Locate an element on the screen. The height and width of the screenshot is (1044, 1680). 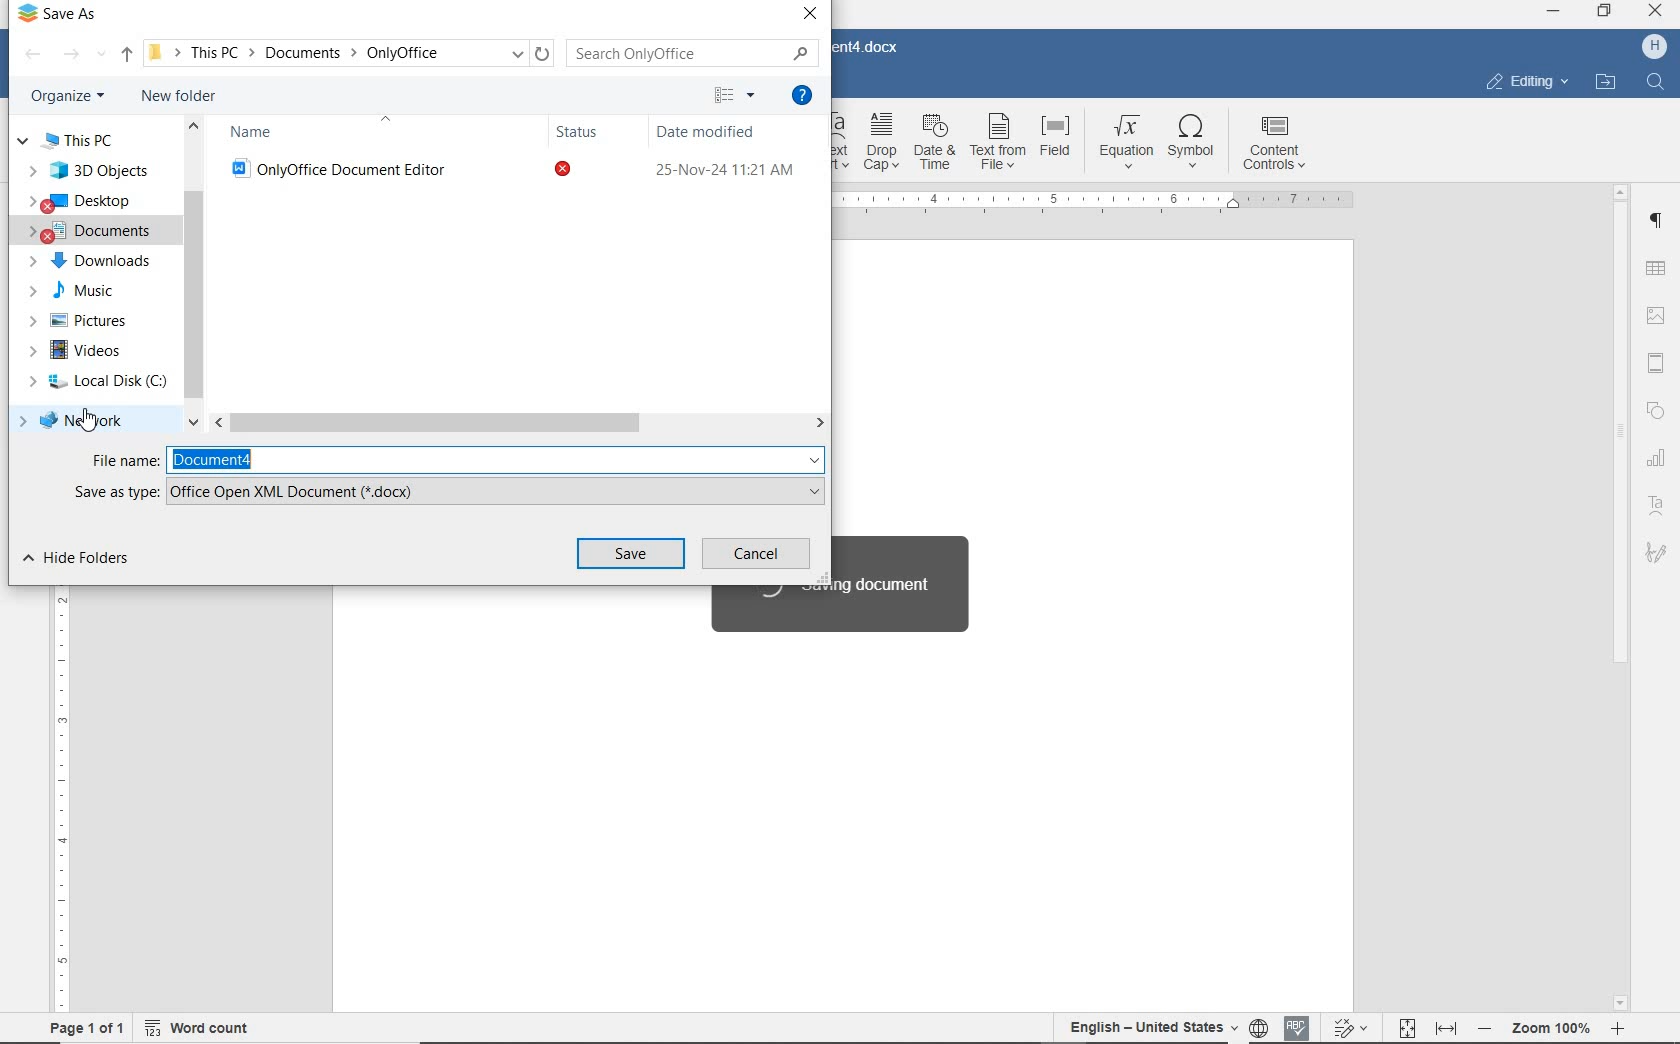
25-Nov-24 11:21 AM (date modified) is located at coordinates (727, 174).